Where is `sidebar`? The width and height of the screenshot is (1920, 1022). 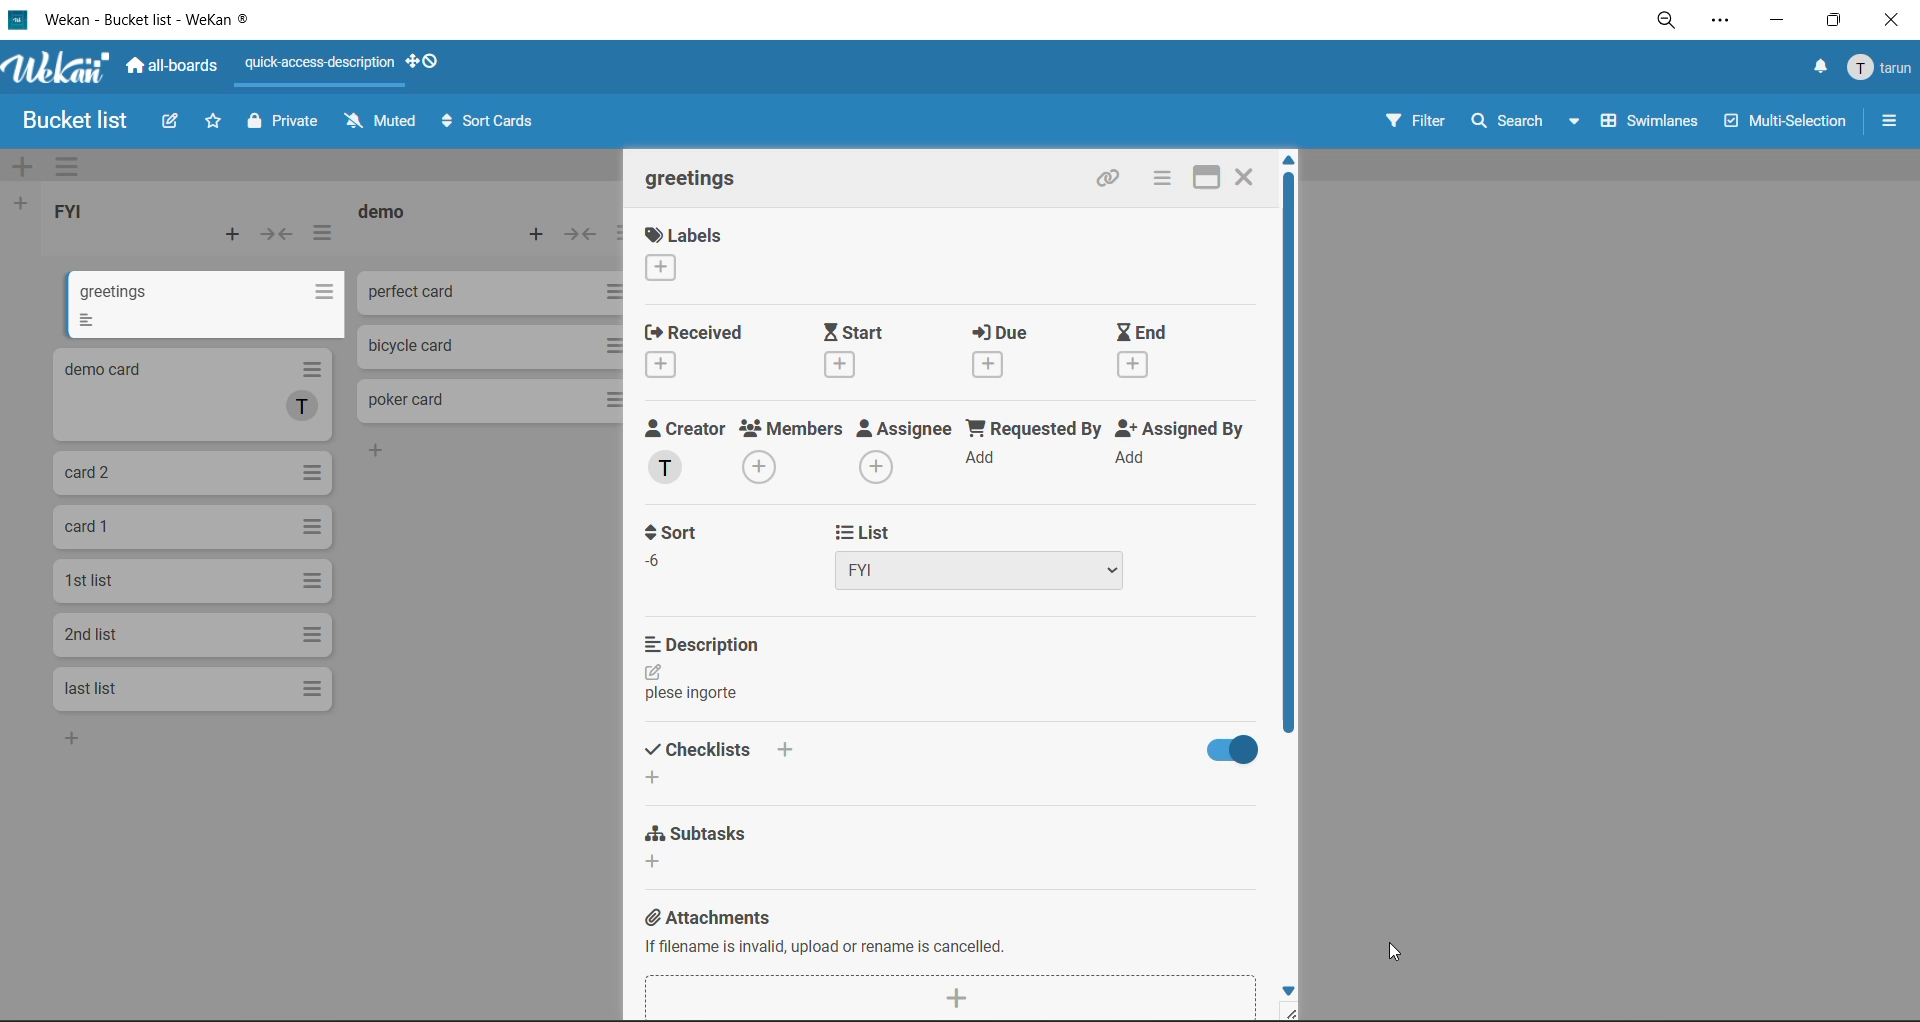
sidebar is located at coordinates (1890, 119).